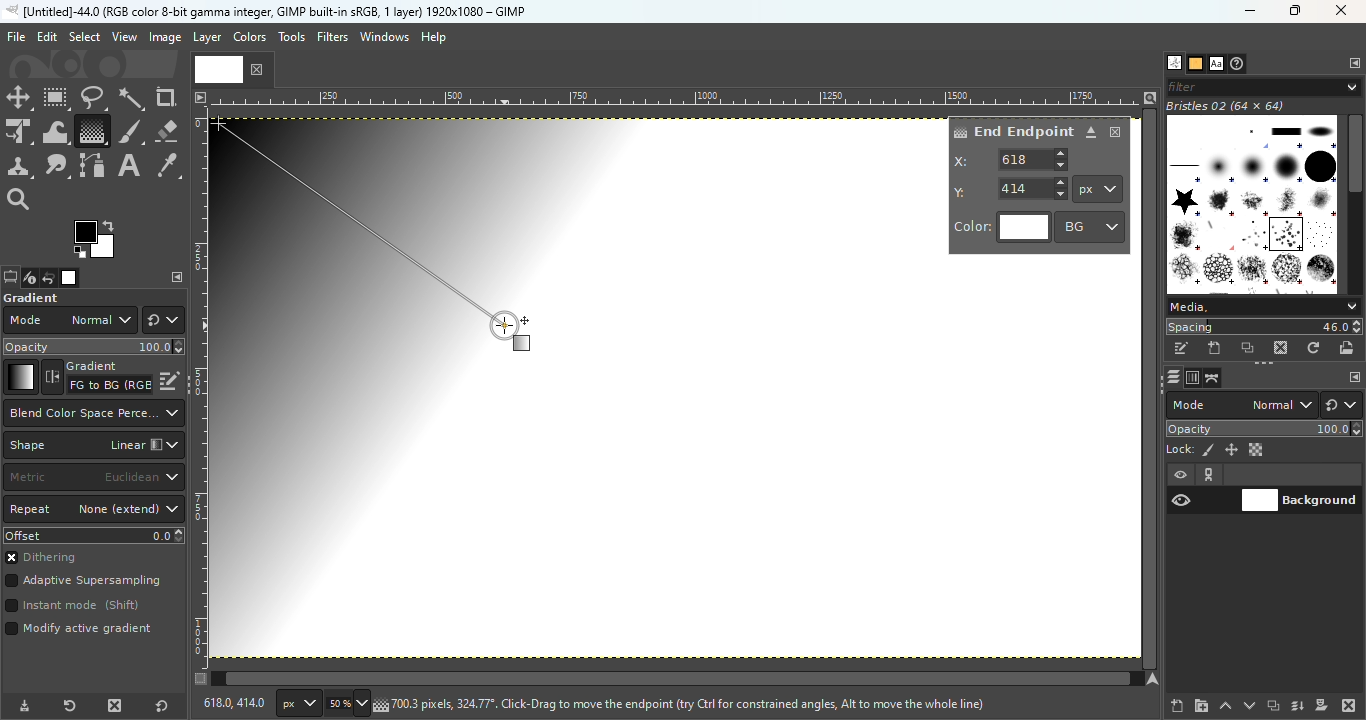 The image size is (1366, 720). Describe the element at coordinates (20, 197) in the screenshot. I see `Zoom tool` at that location.